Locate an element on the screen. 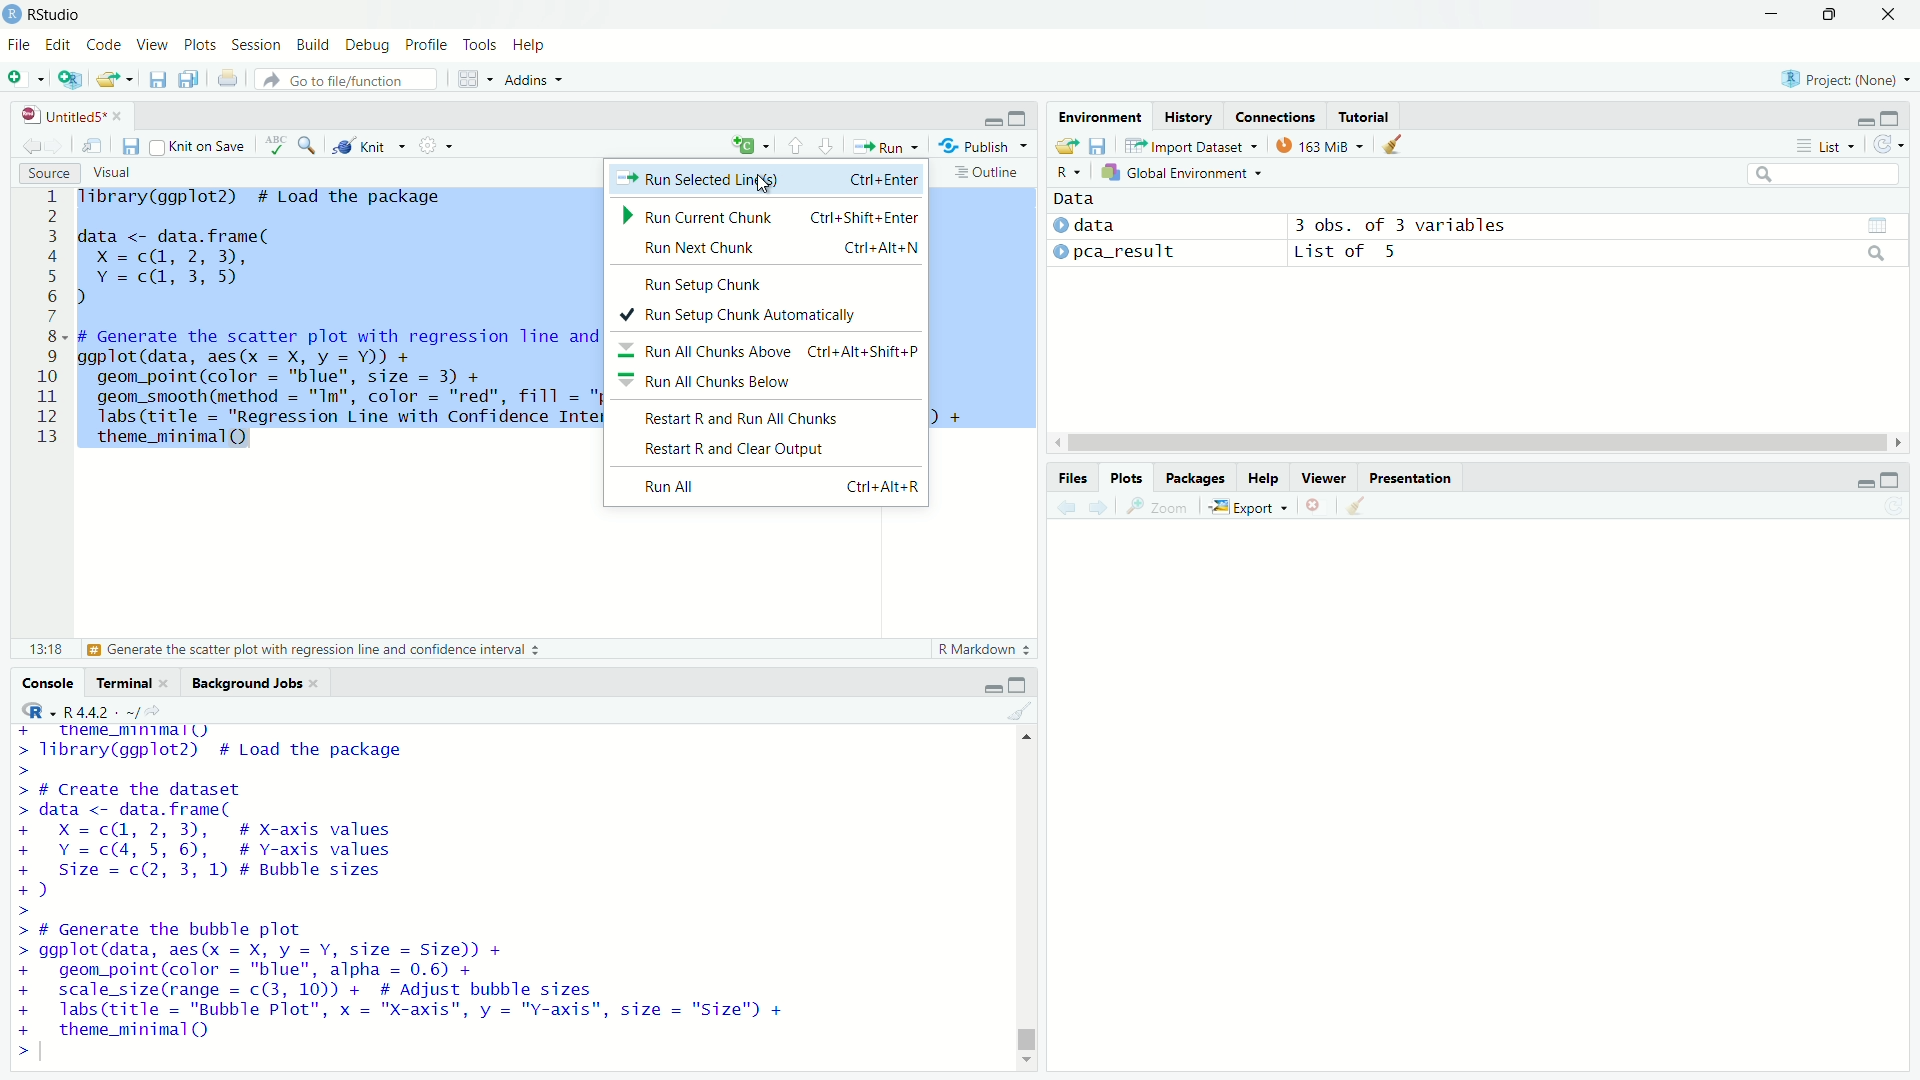 The width and height of the screenshot is (1920, 1080). close is located at coordinates (1889, 15).